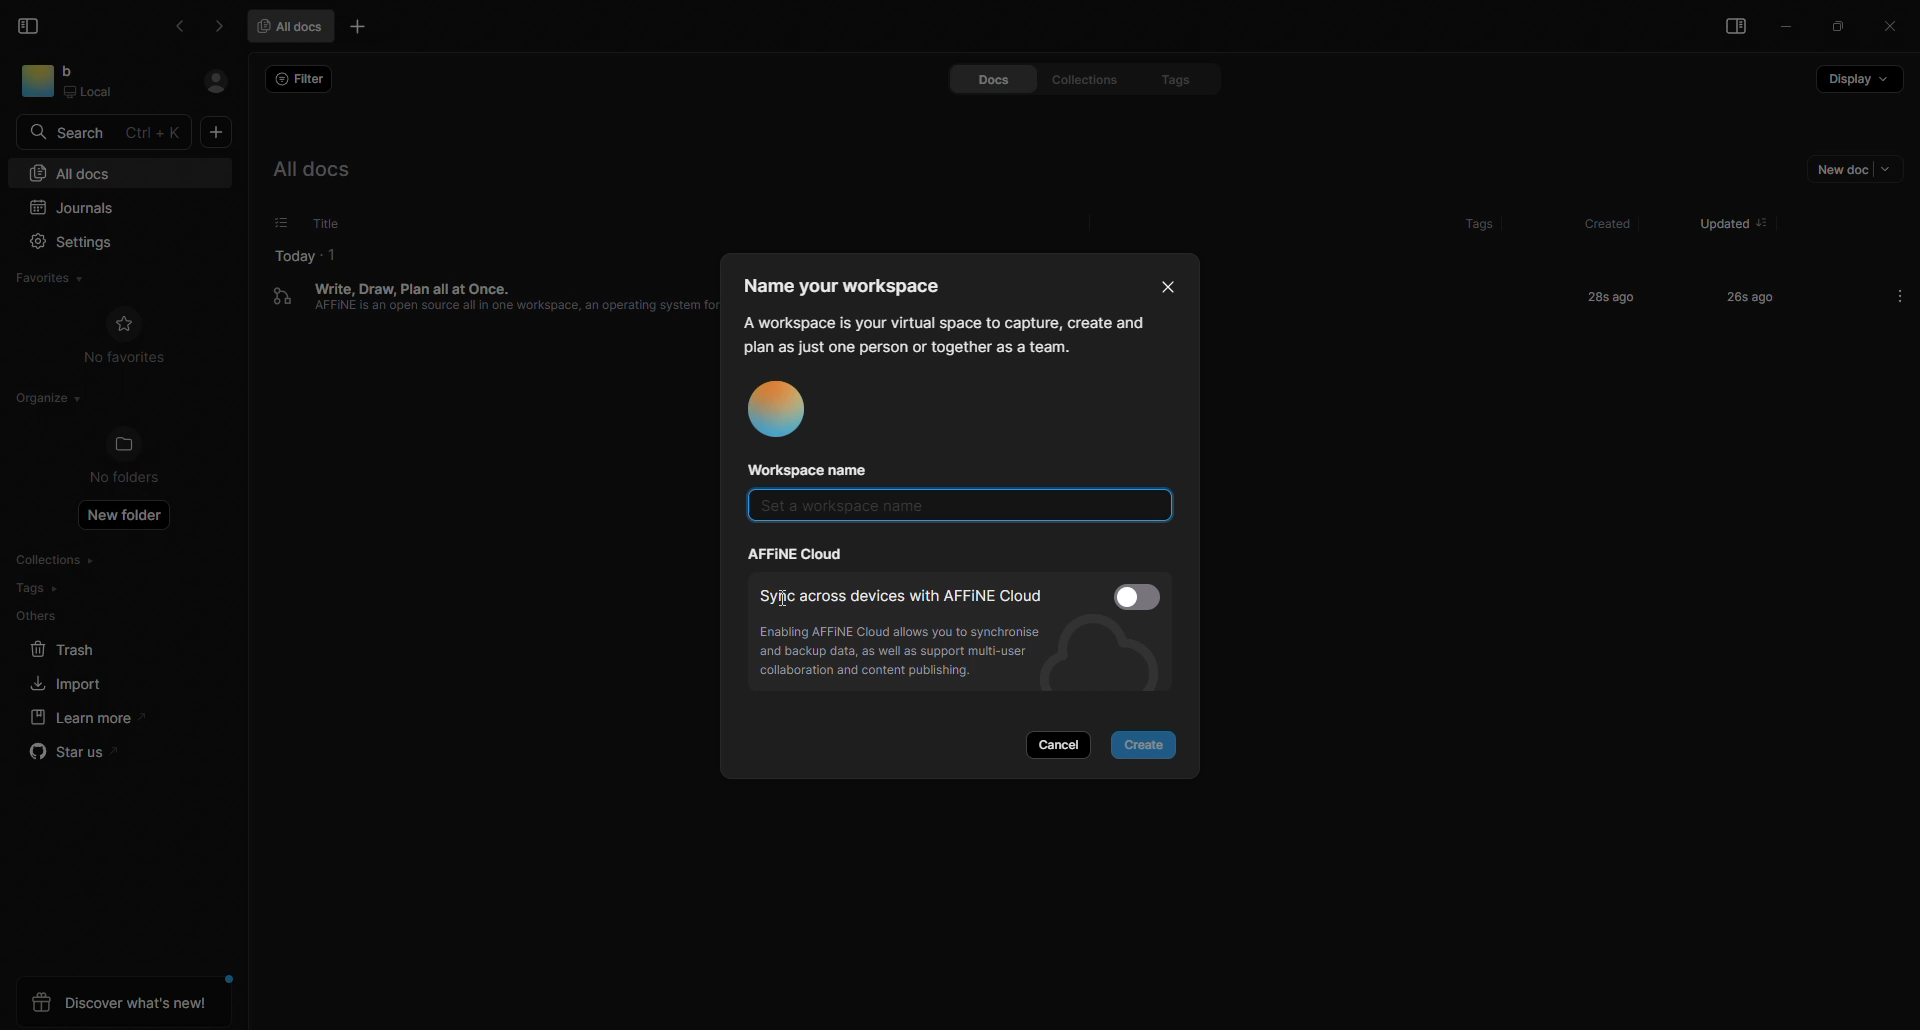 The height and width of the screenshot is (1030, 1920). What do you see at coordinates (1845, 173) in the screenshot?
I see `new doc` at bounding box center [1845, 173].